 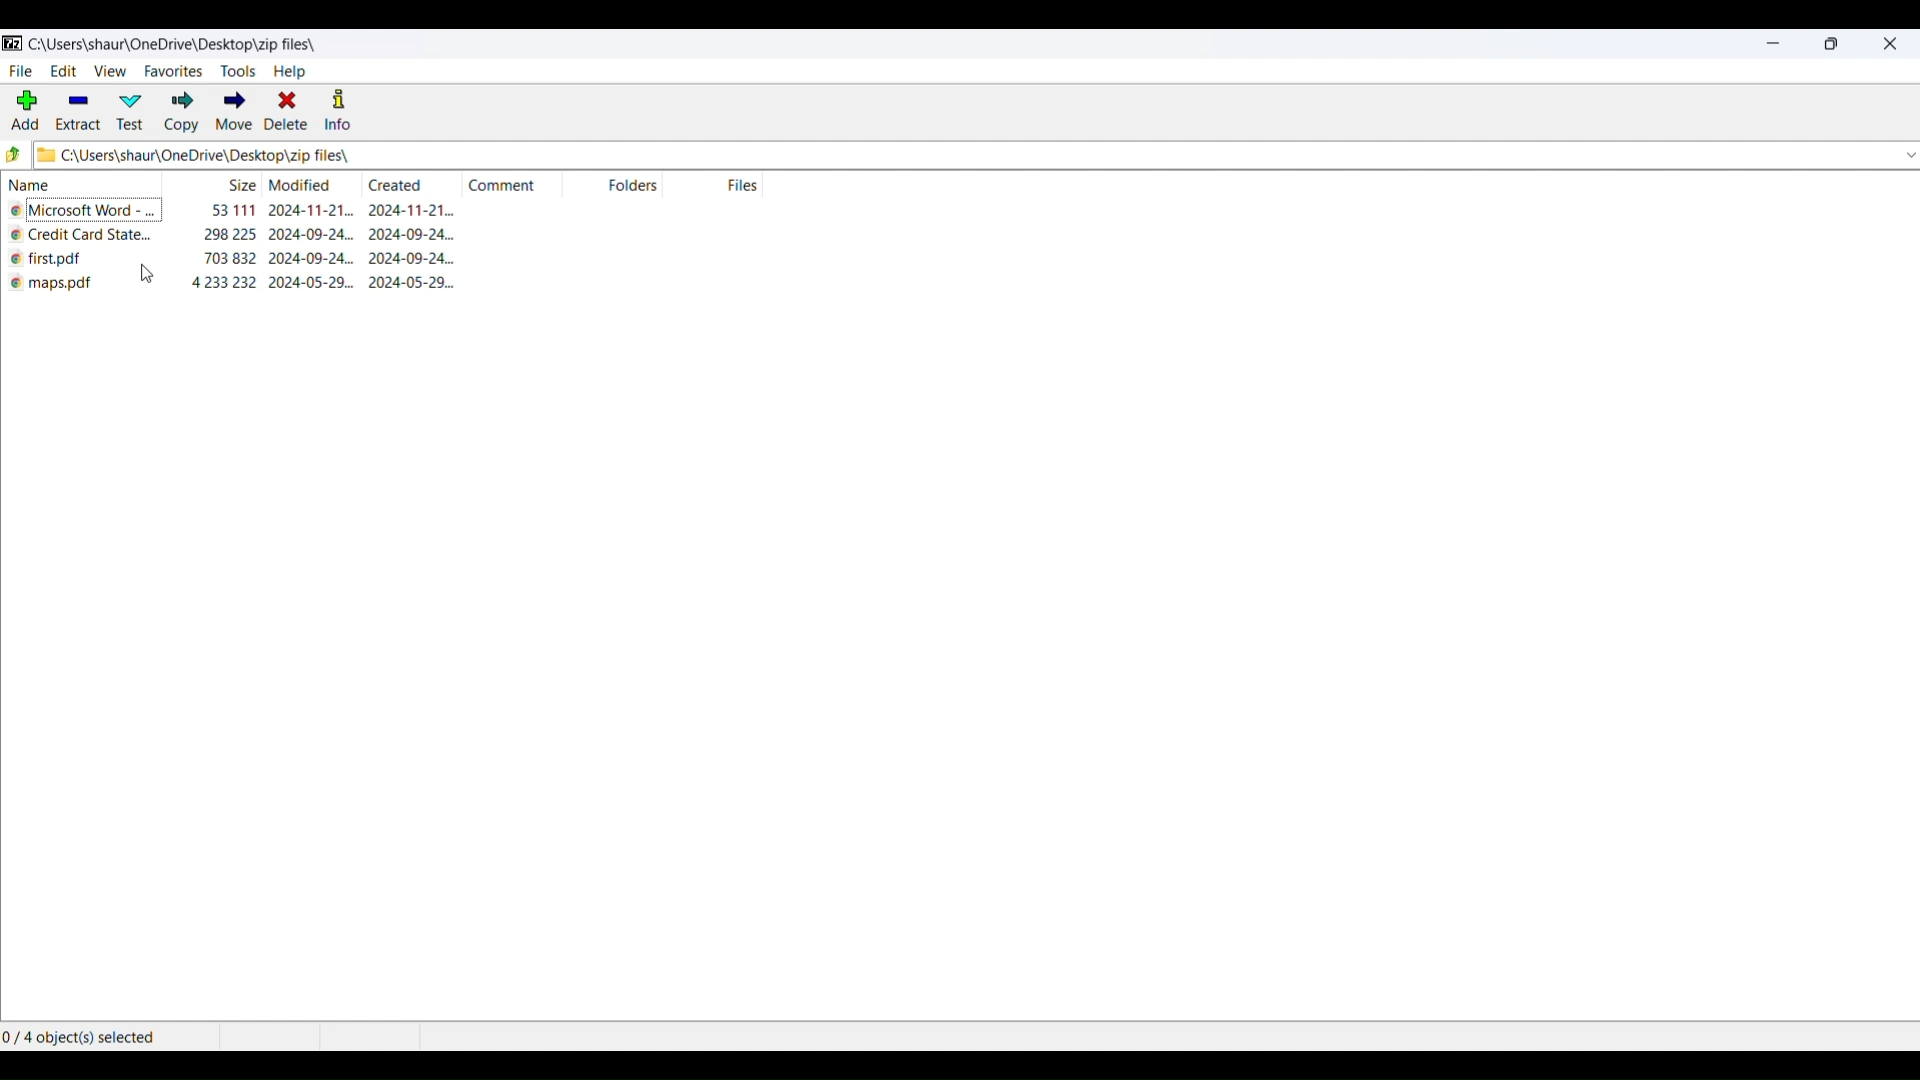 What do you see at coordinates (314, 262) in the screenshot?
I see `file modification date` at bounding box center [314, 262].